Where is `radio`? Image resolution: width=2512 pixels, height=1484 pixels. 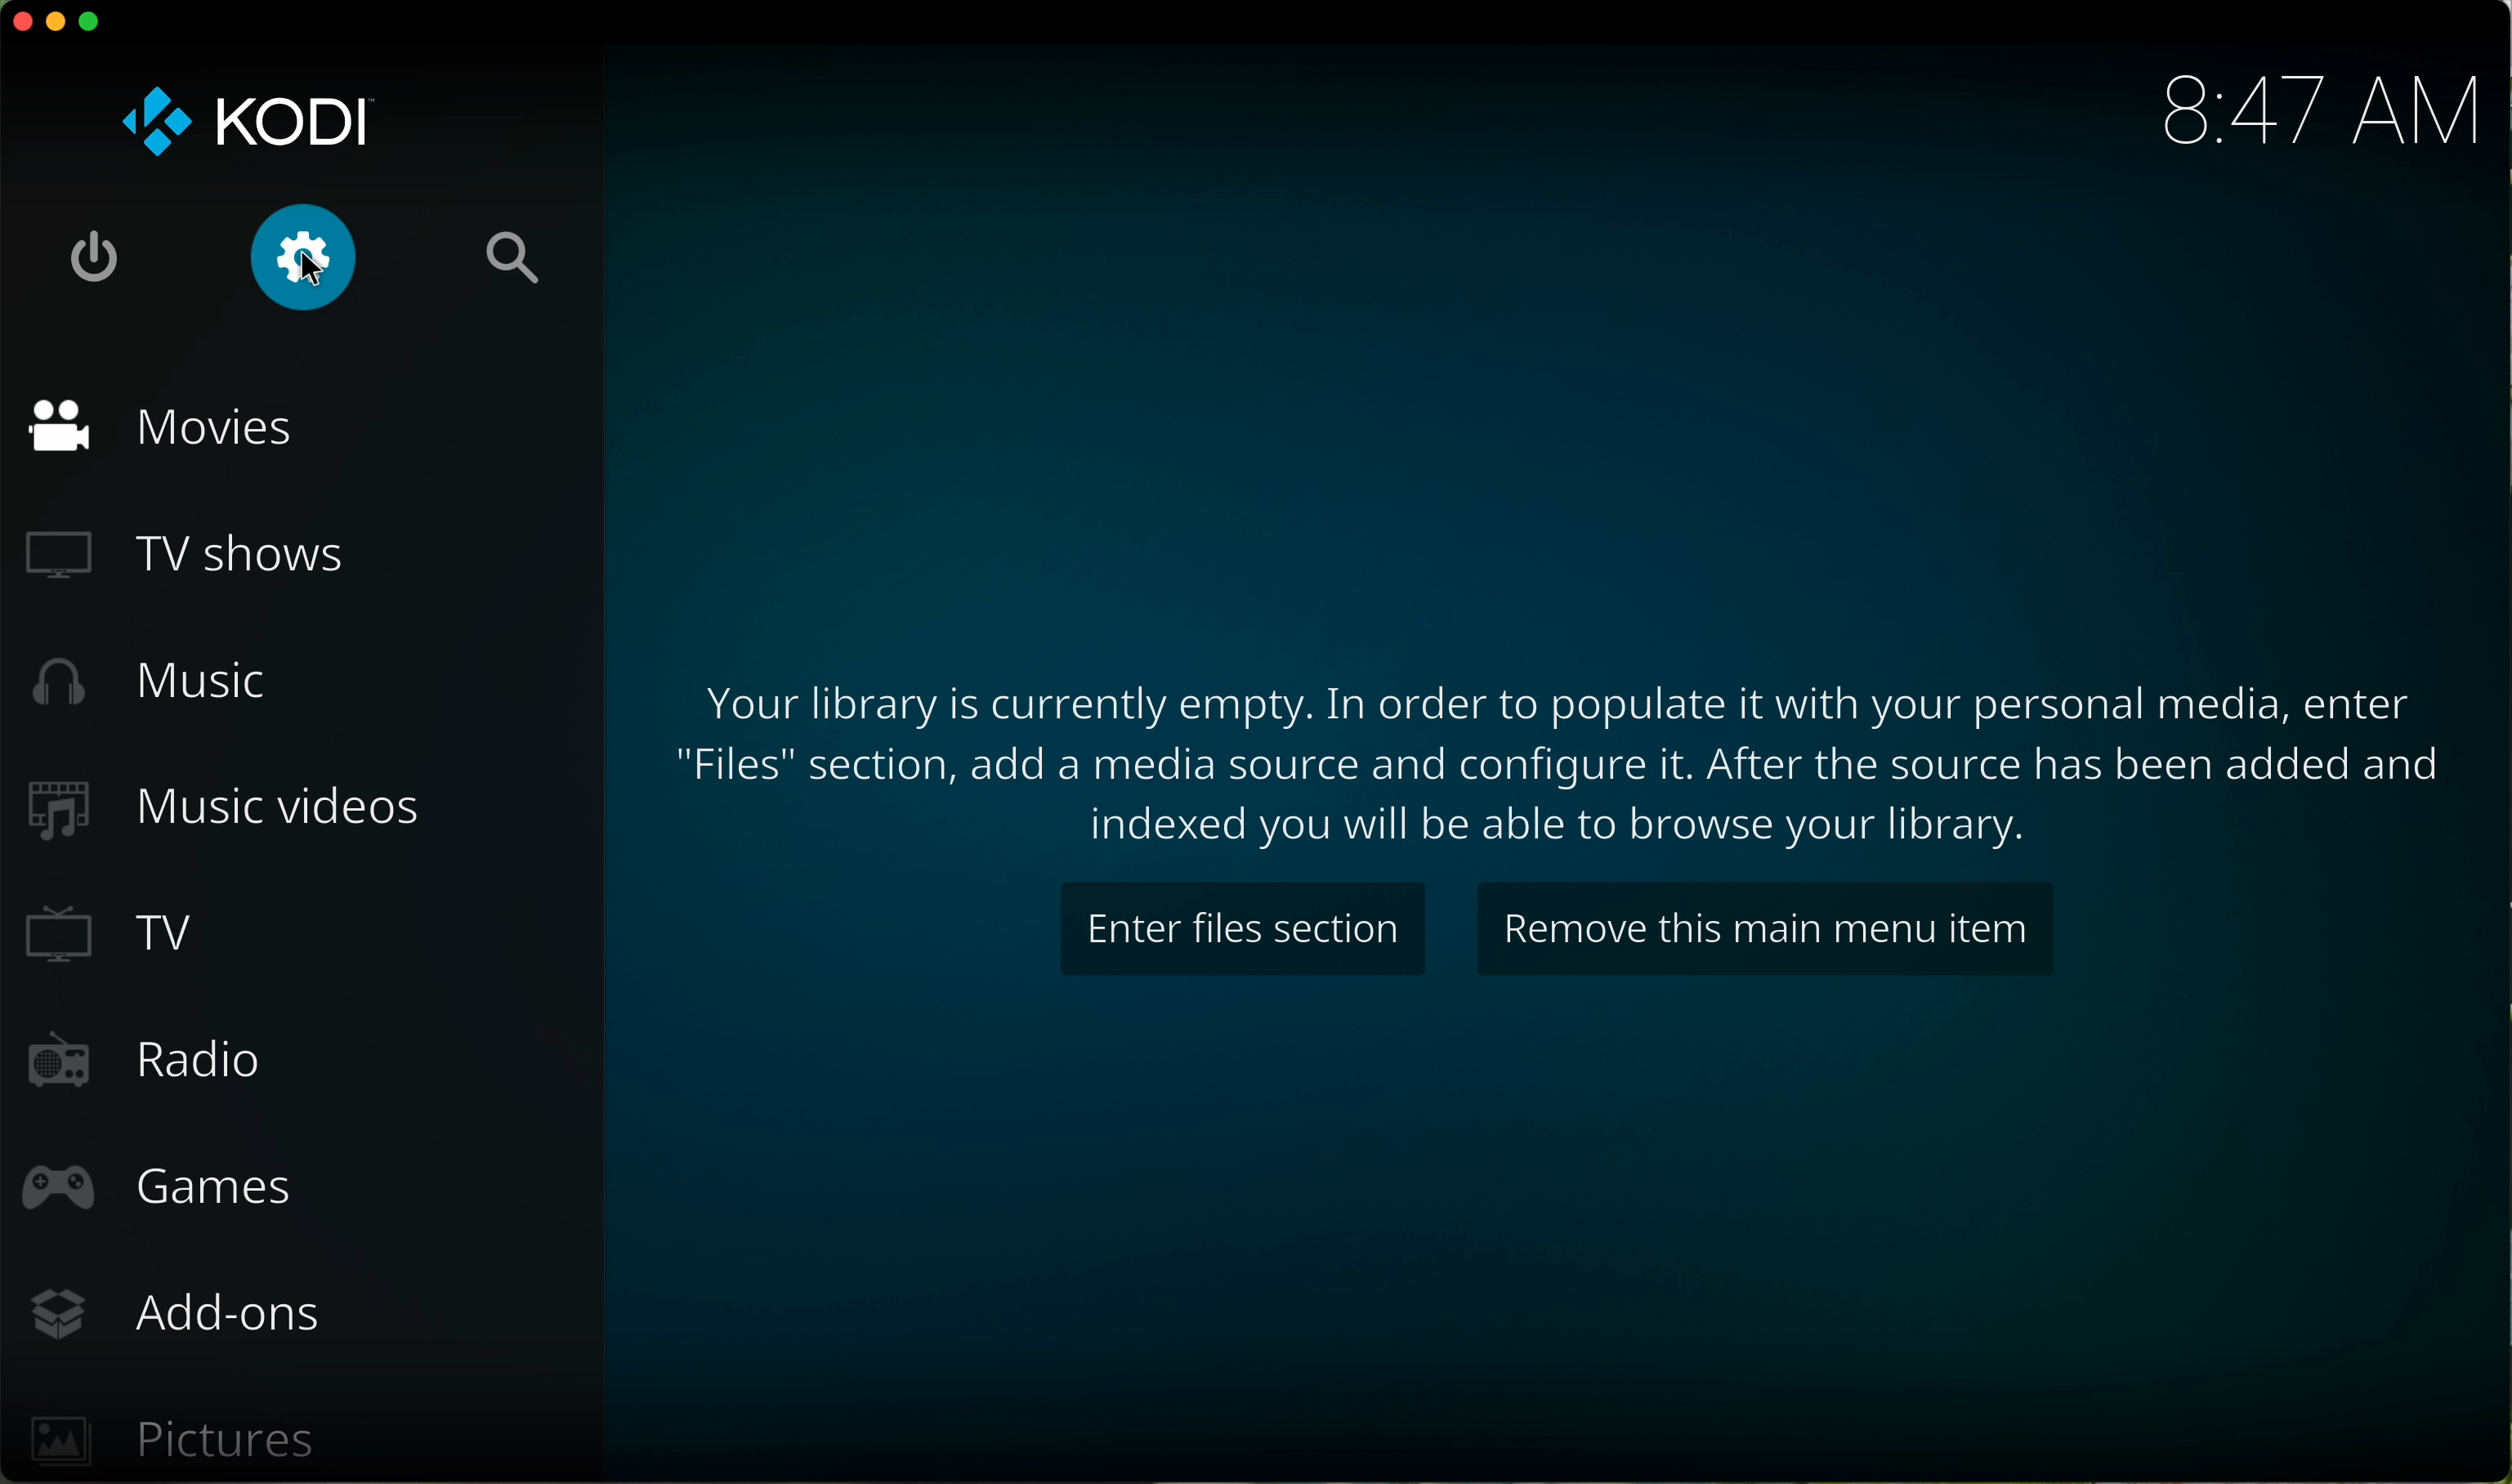 radio is located at coordinates (146, 1067).